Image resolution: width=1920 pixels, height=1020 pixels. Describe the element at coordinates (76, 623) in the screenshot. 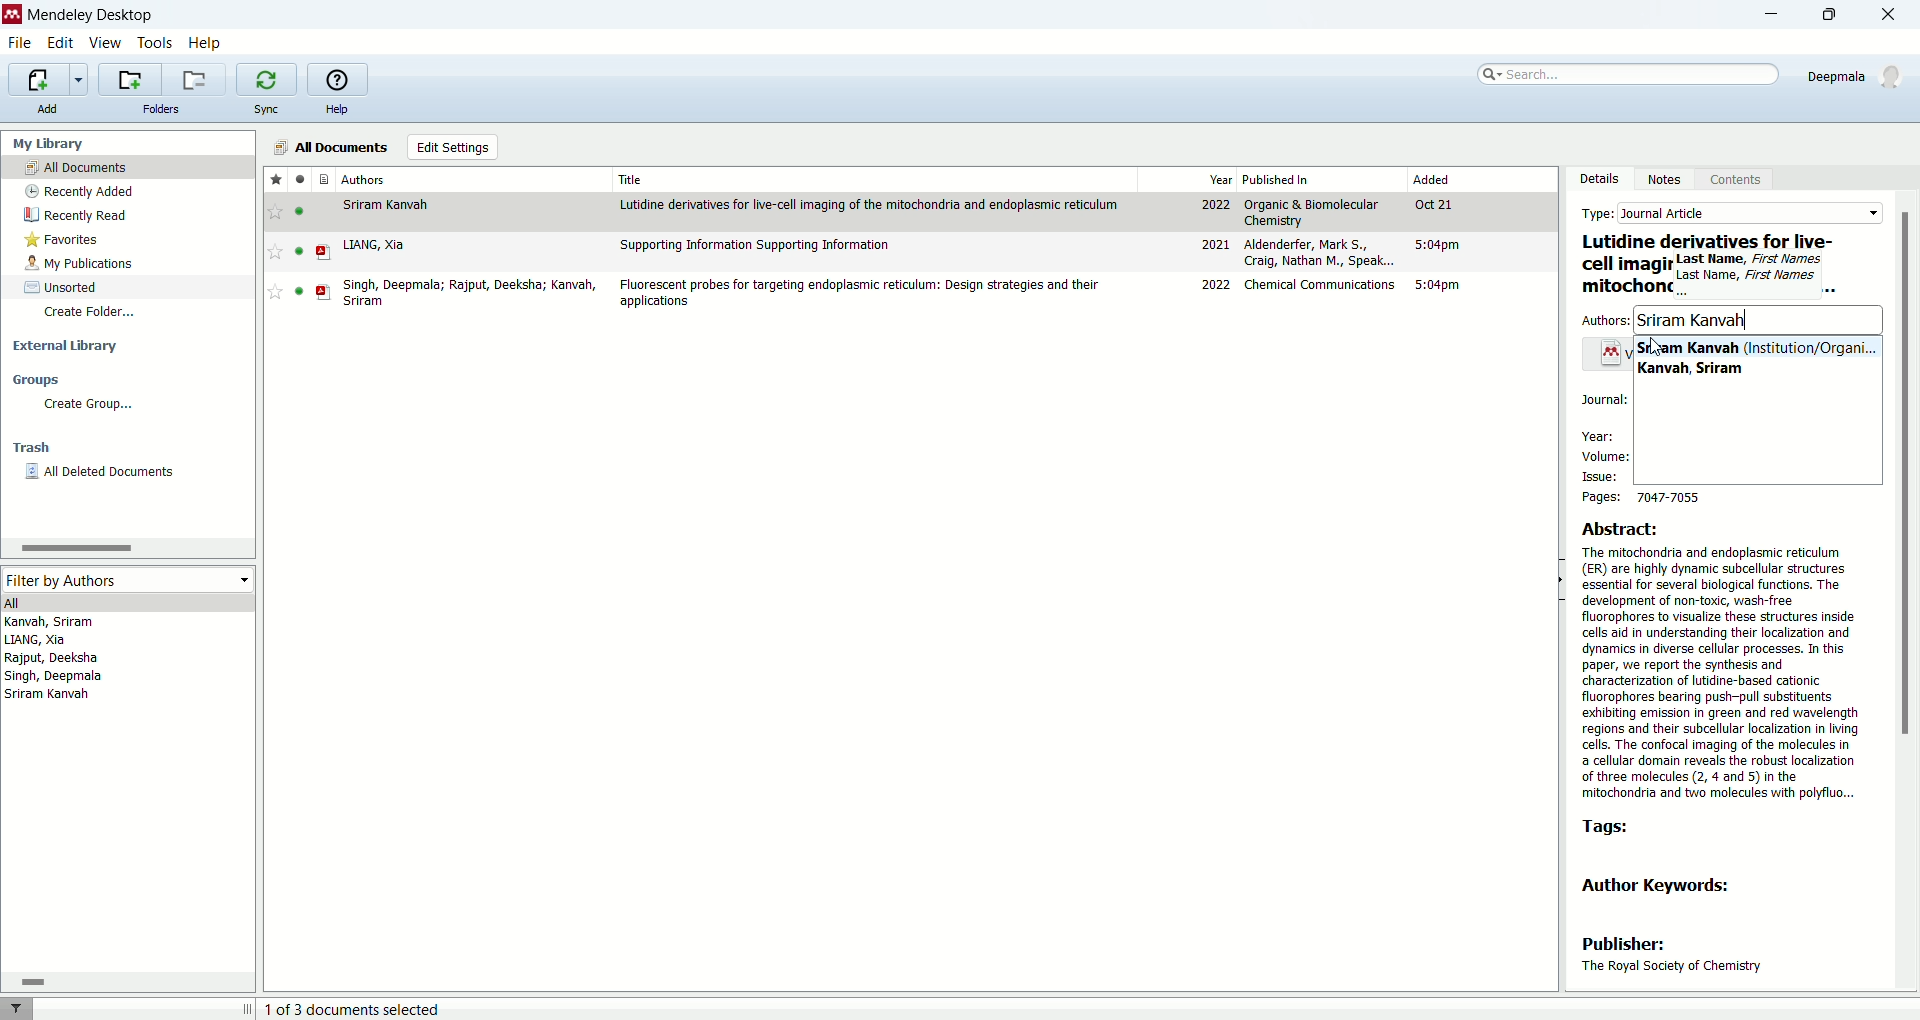

I see `Kanvah, Sriram` at that location.